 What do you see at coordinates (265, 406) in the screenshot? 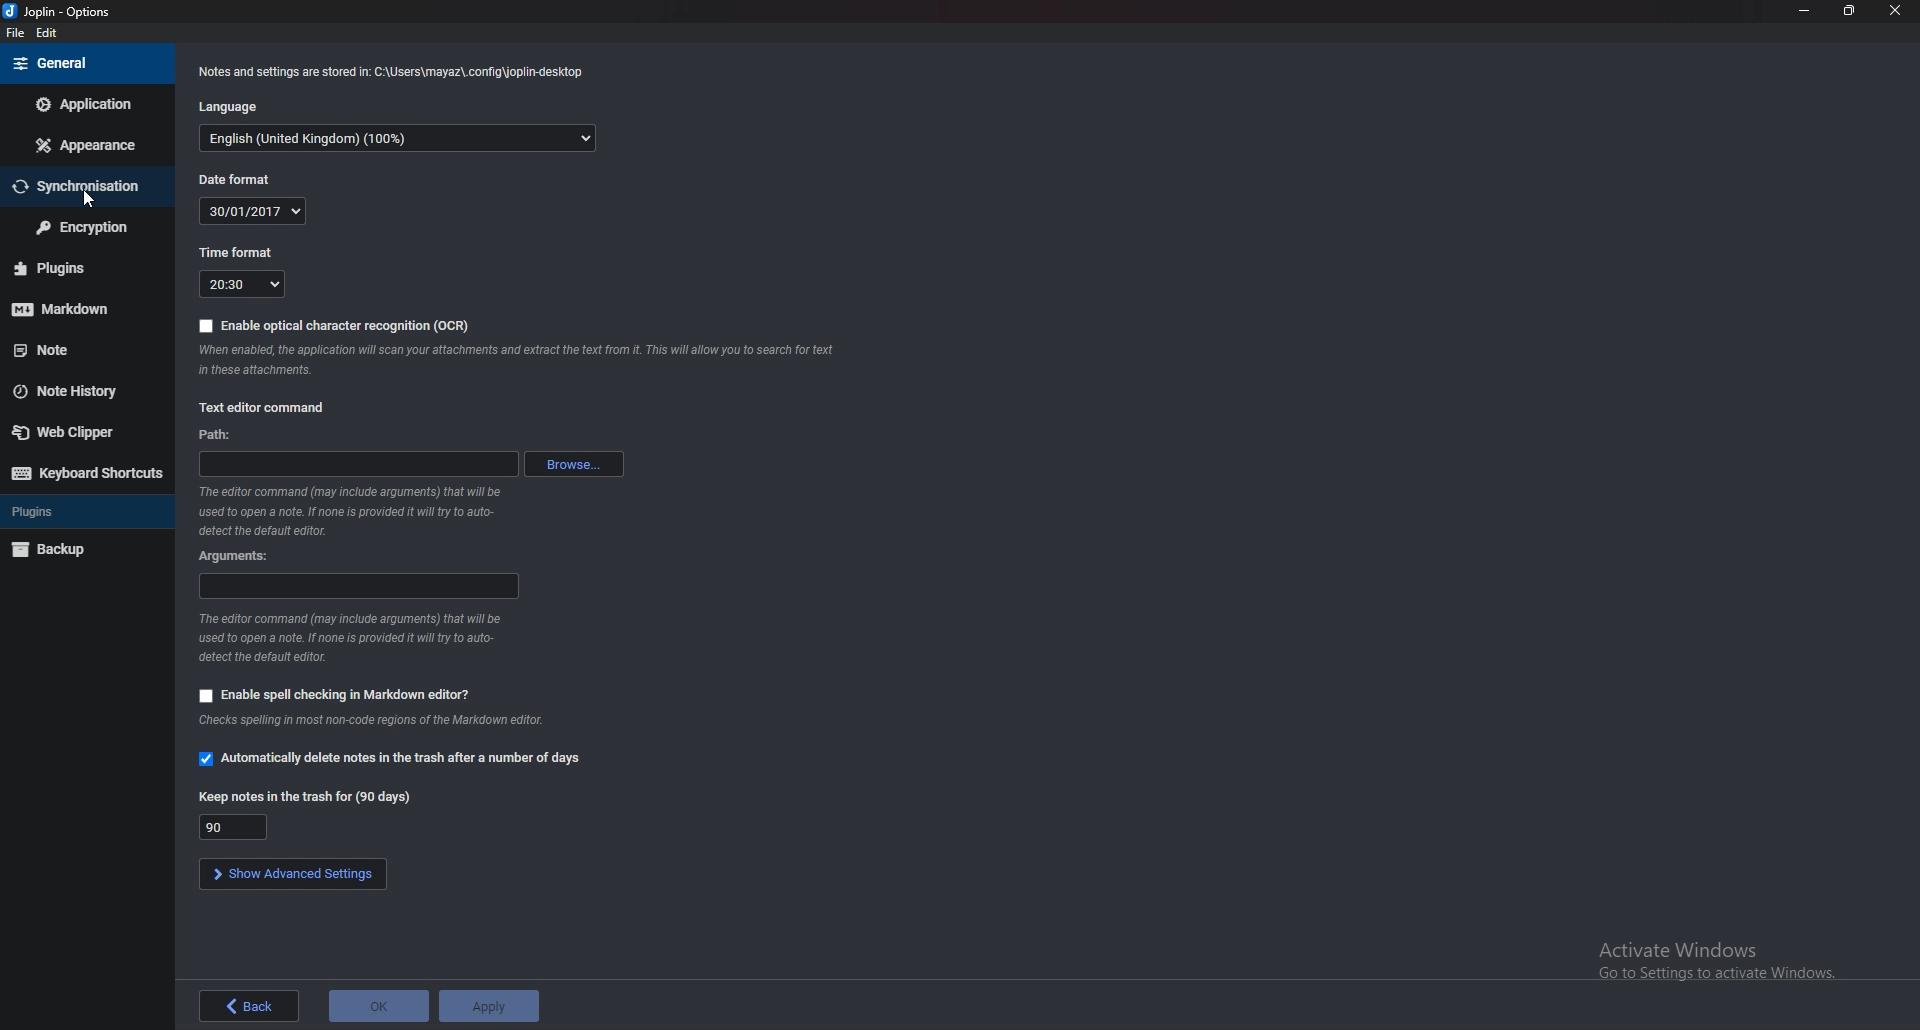
I see `text editor command` at bounding box center [265, 406].